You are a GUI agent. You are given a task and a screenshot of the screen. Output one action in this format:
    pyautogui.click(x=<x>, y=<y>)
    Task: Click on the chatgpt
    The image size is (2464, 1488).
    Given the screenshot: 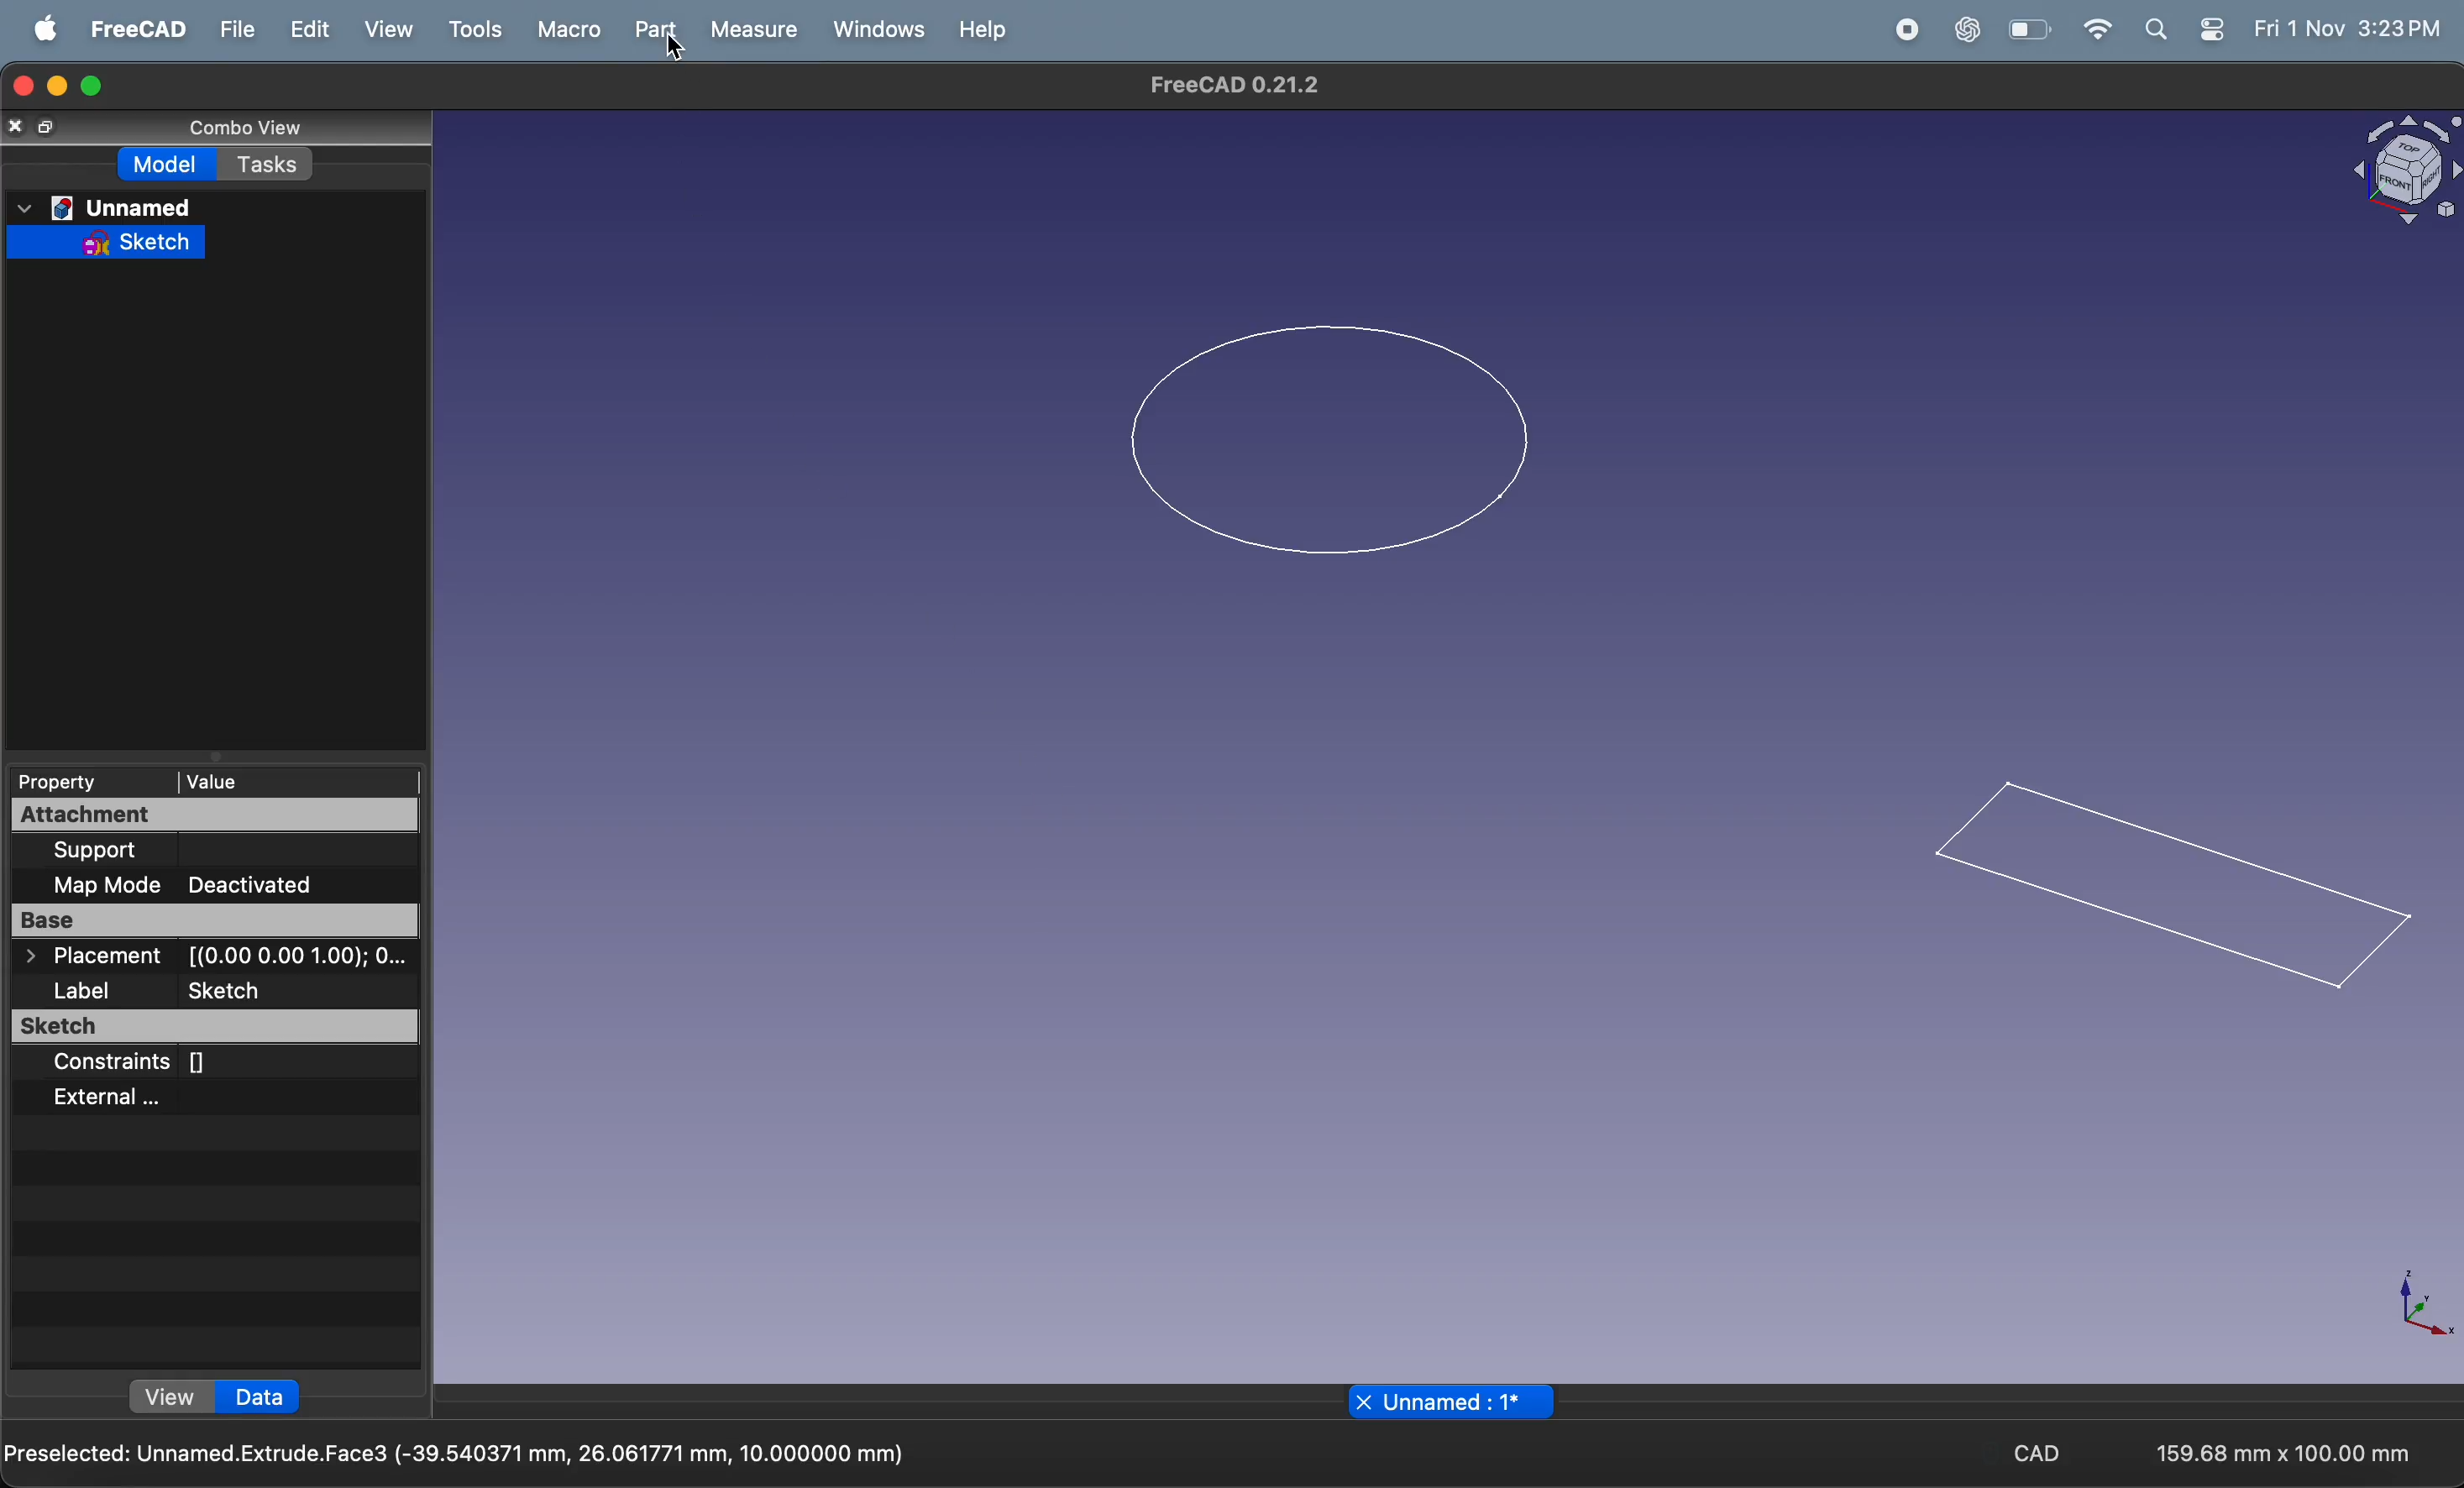 What is the action you would take?
    pyautogui.click(x=1967, y=29)
    